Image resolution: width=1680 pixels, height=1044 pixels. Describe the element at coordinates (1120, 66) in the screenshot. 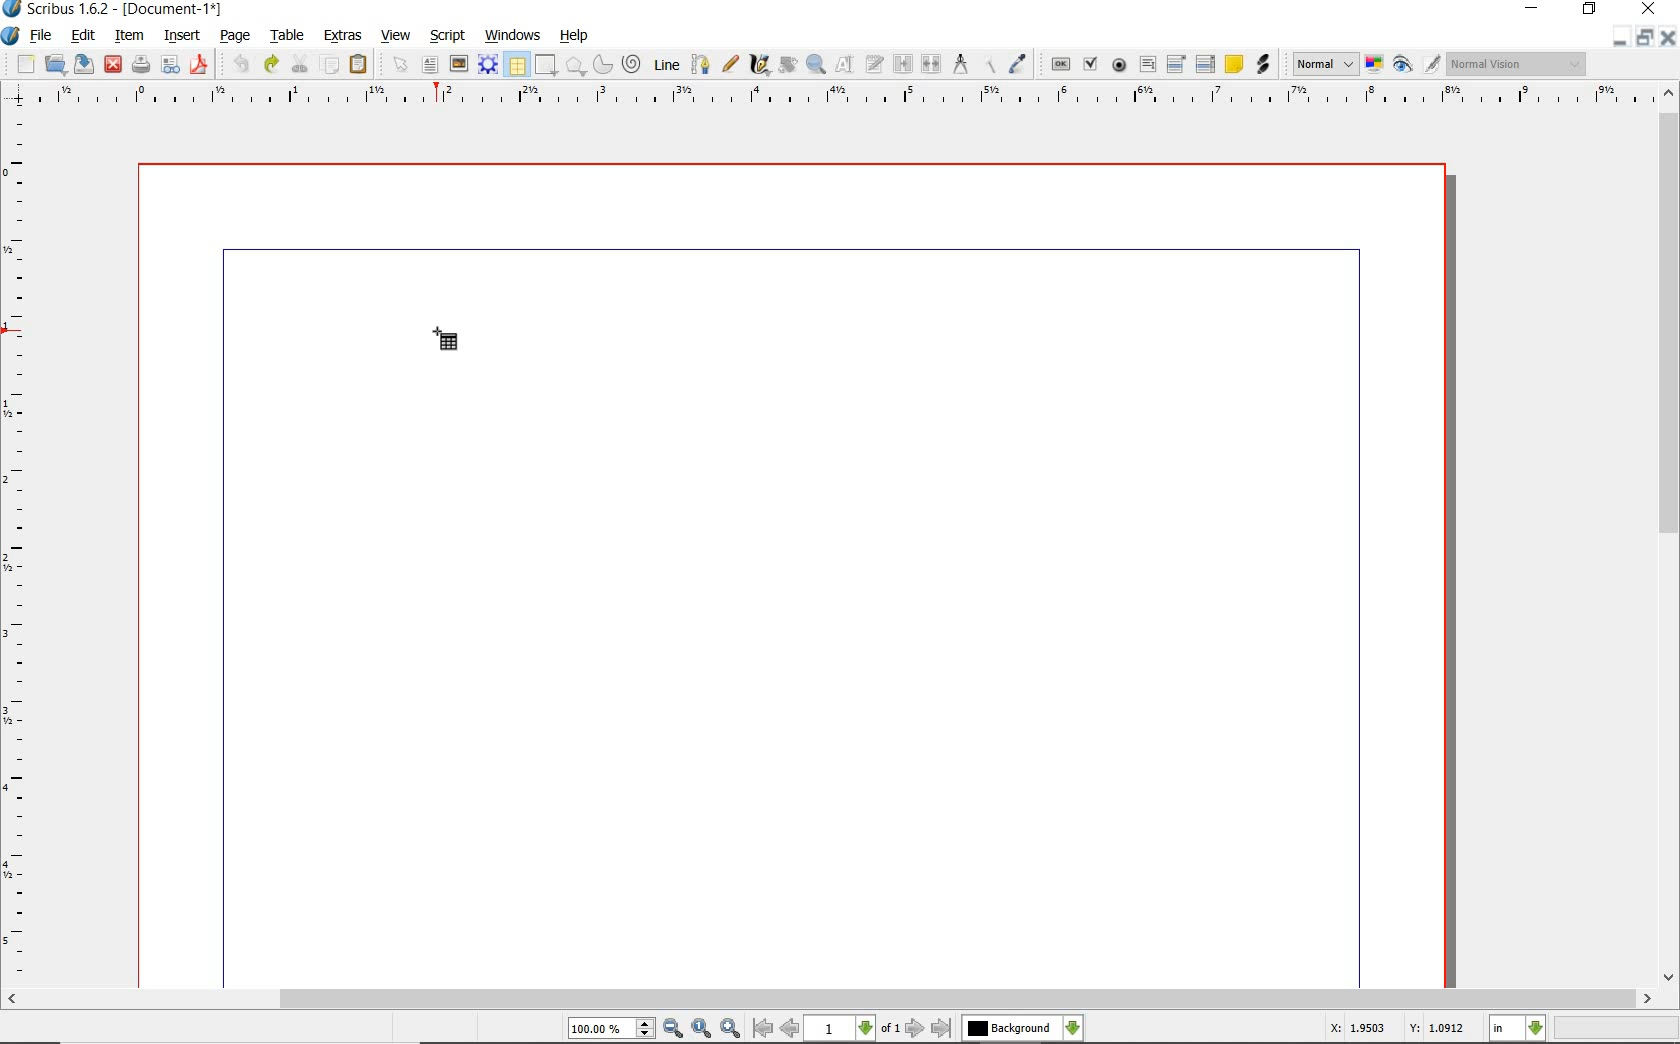

I see `pdf radio box` at that location.